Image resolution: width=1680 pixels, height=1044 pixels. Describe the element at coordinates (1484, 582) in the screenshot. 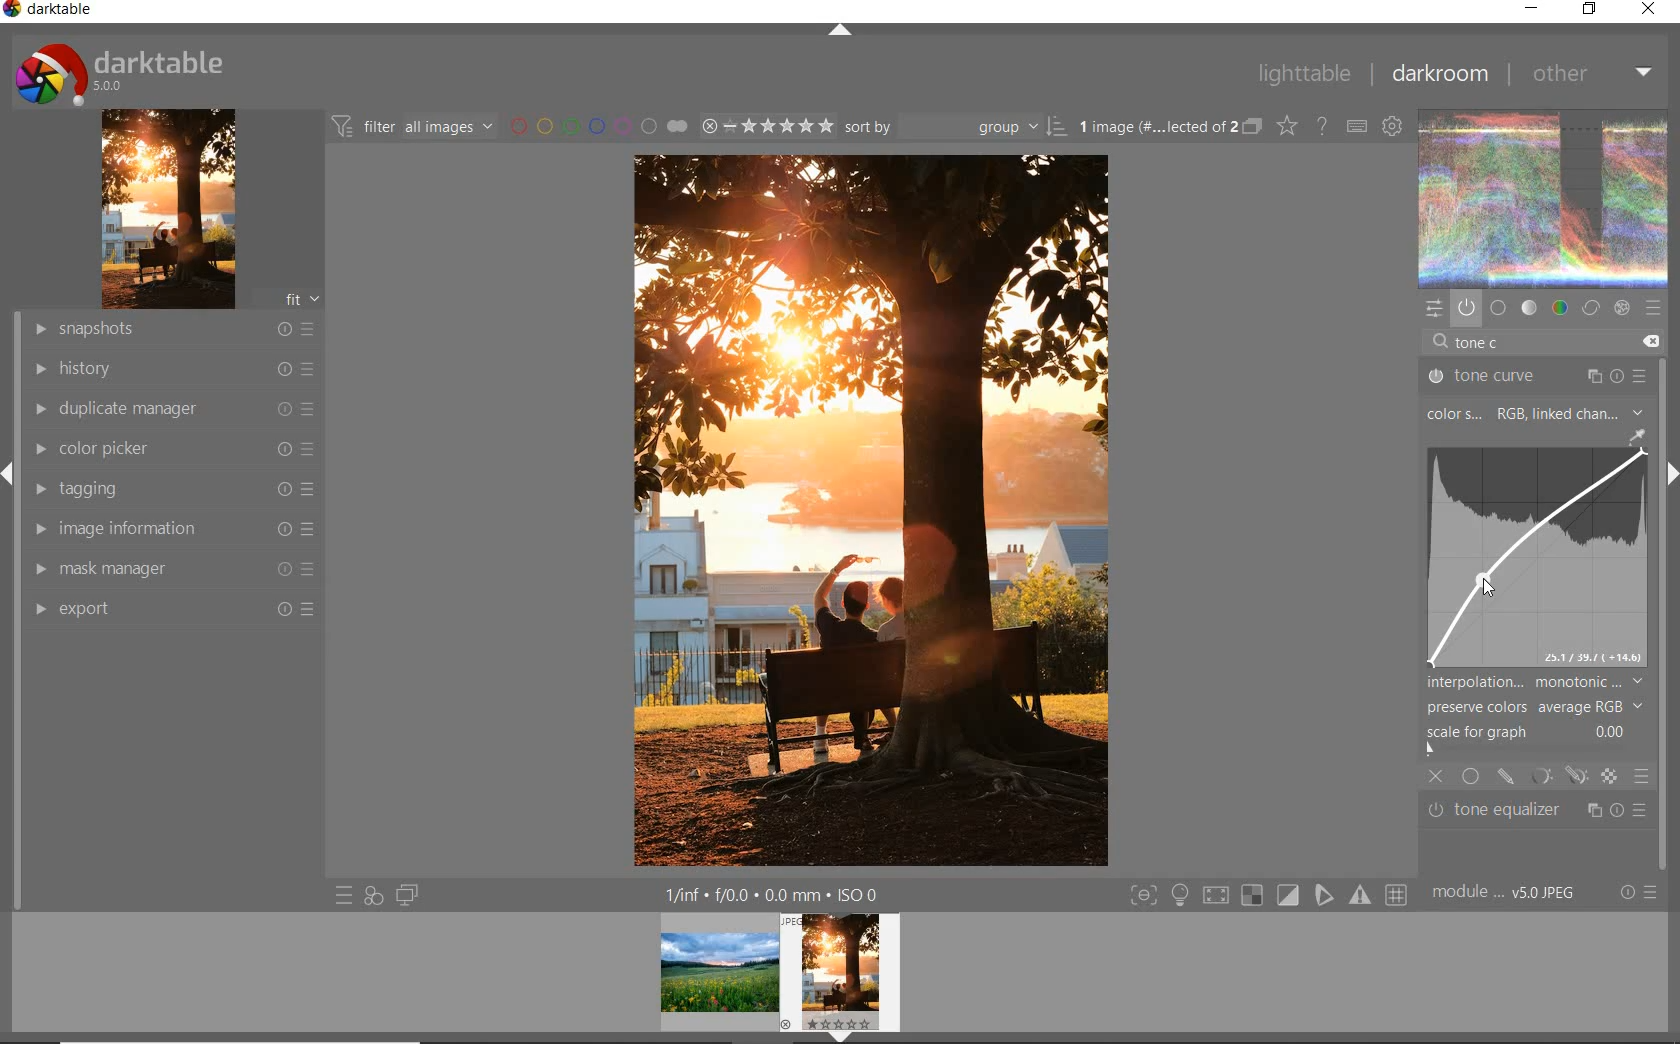

I see `cursor position` at that location.